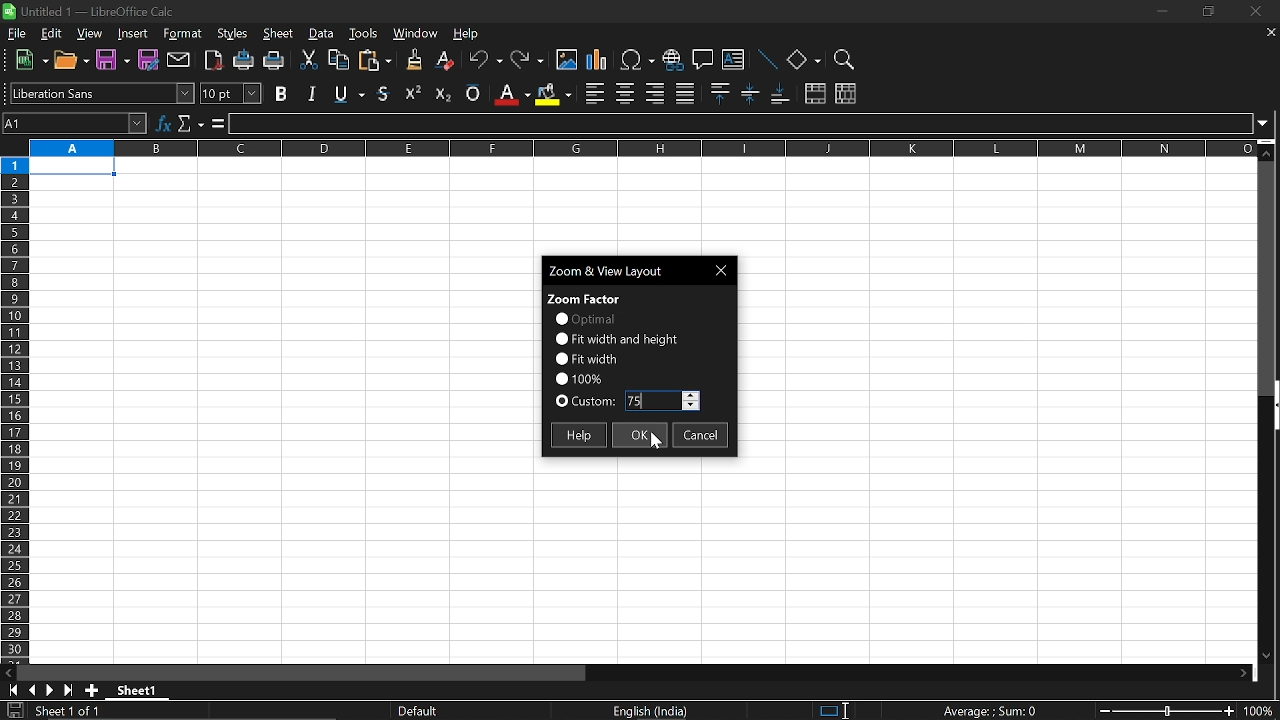 The width and height of the screenshot is (1280, 720). I want to click on eraser, so click(446, 61).